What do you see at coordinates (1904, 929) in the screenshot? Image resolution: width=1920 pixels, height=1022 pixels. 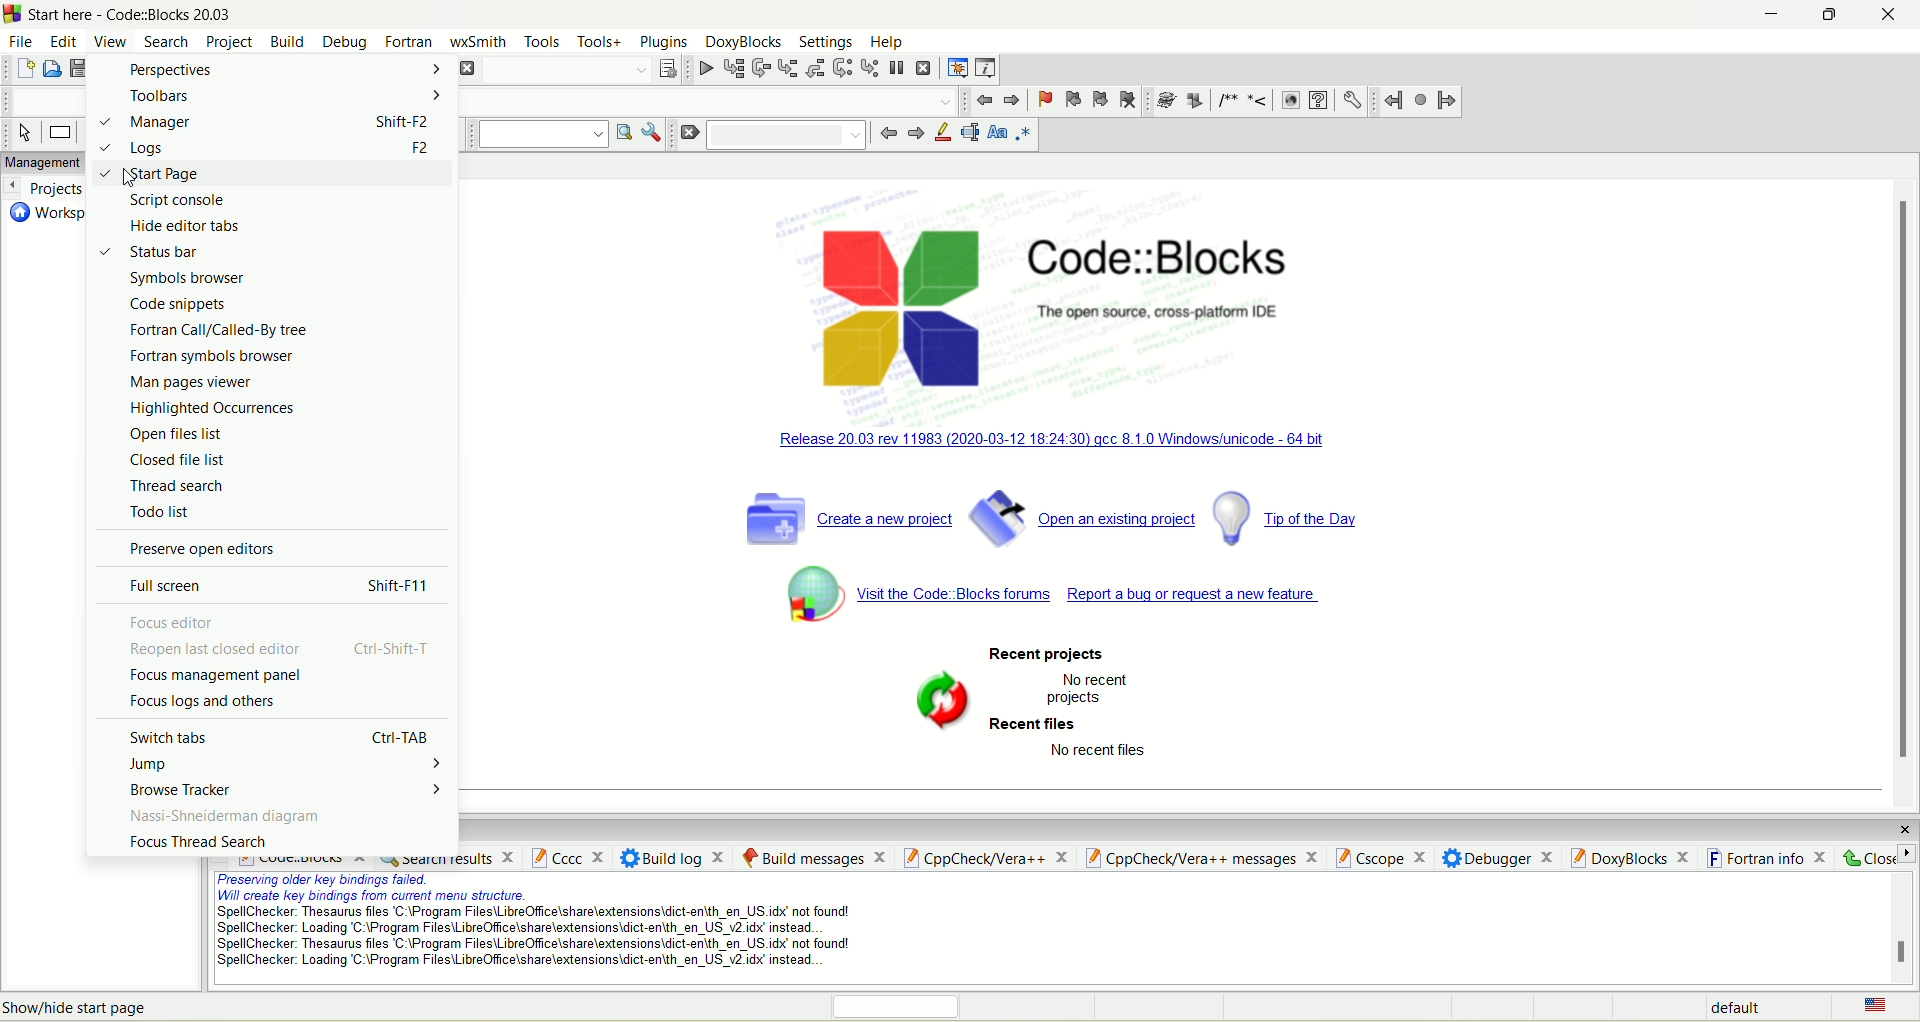 I see `vertical scroll bar` at bounding box center [1904, 929].